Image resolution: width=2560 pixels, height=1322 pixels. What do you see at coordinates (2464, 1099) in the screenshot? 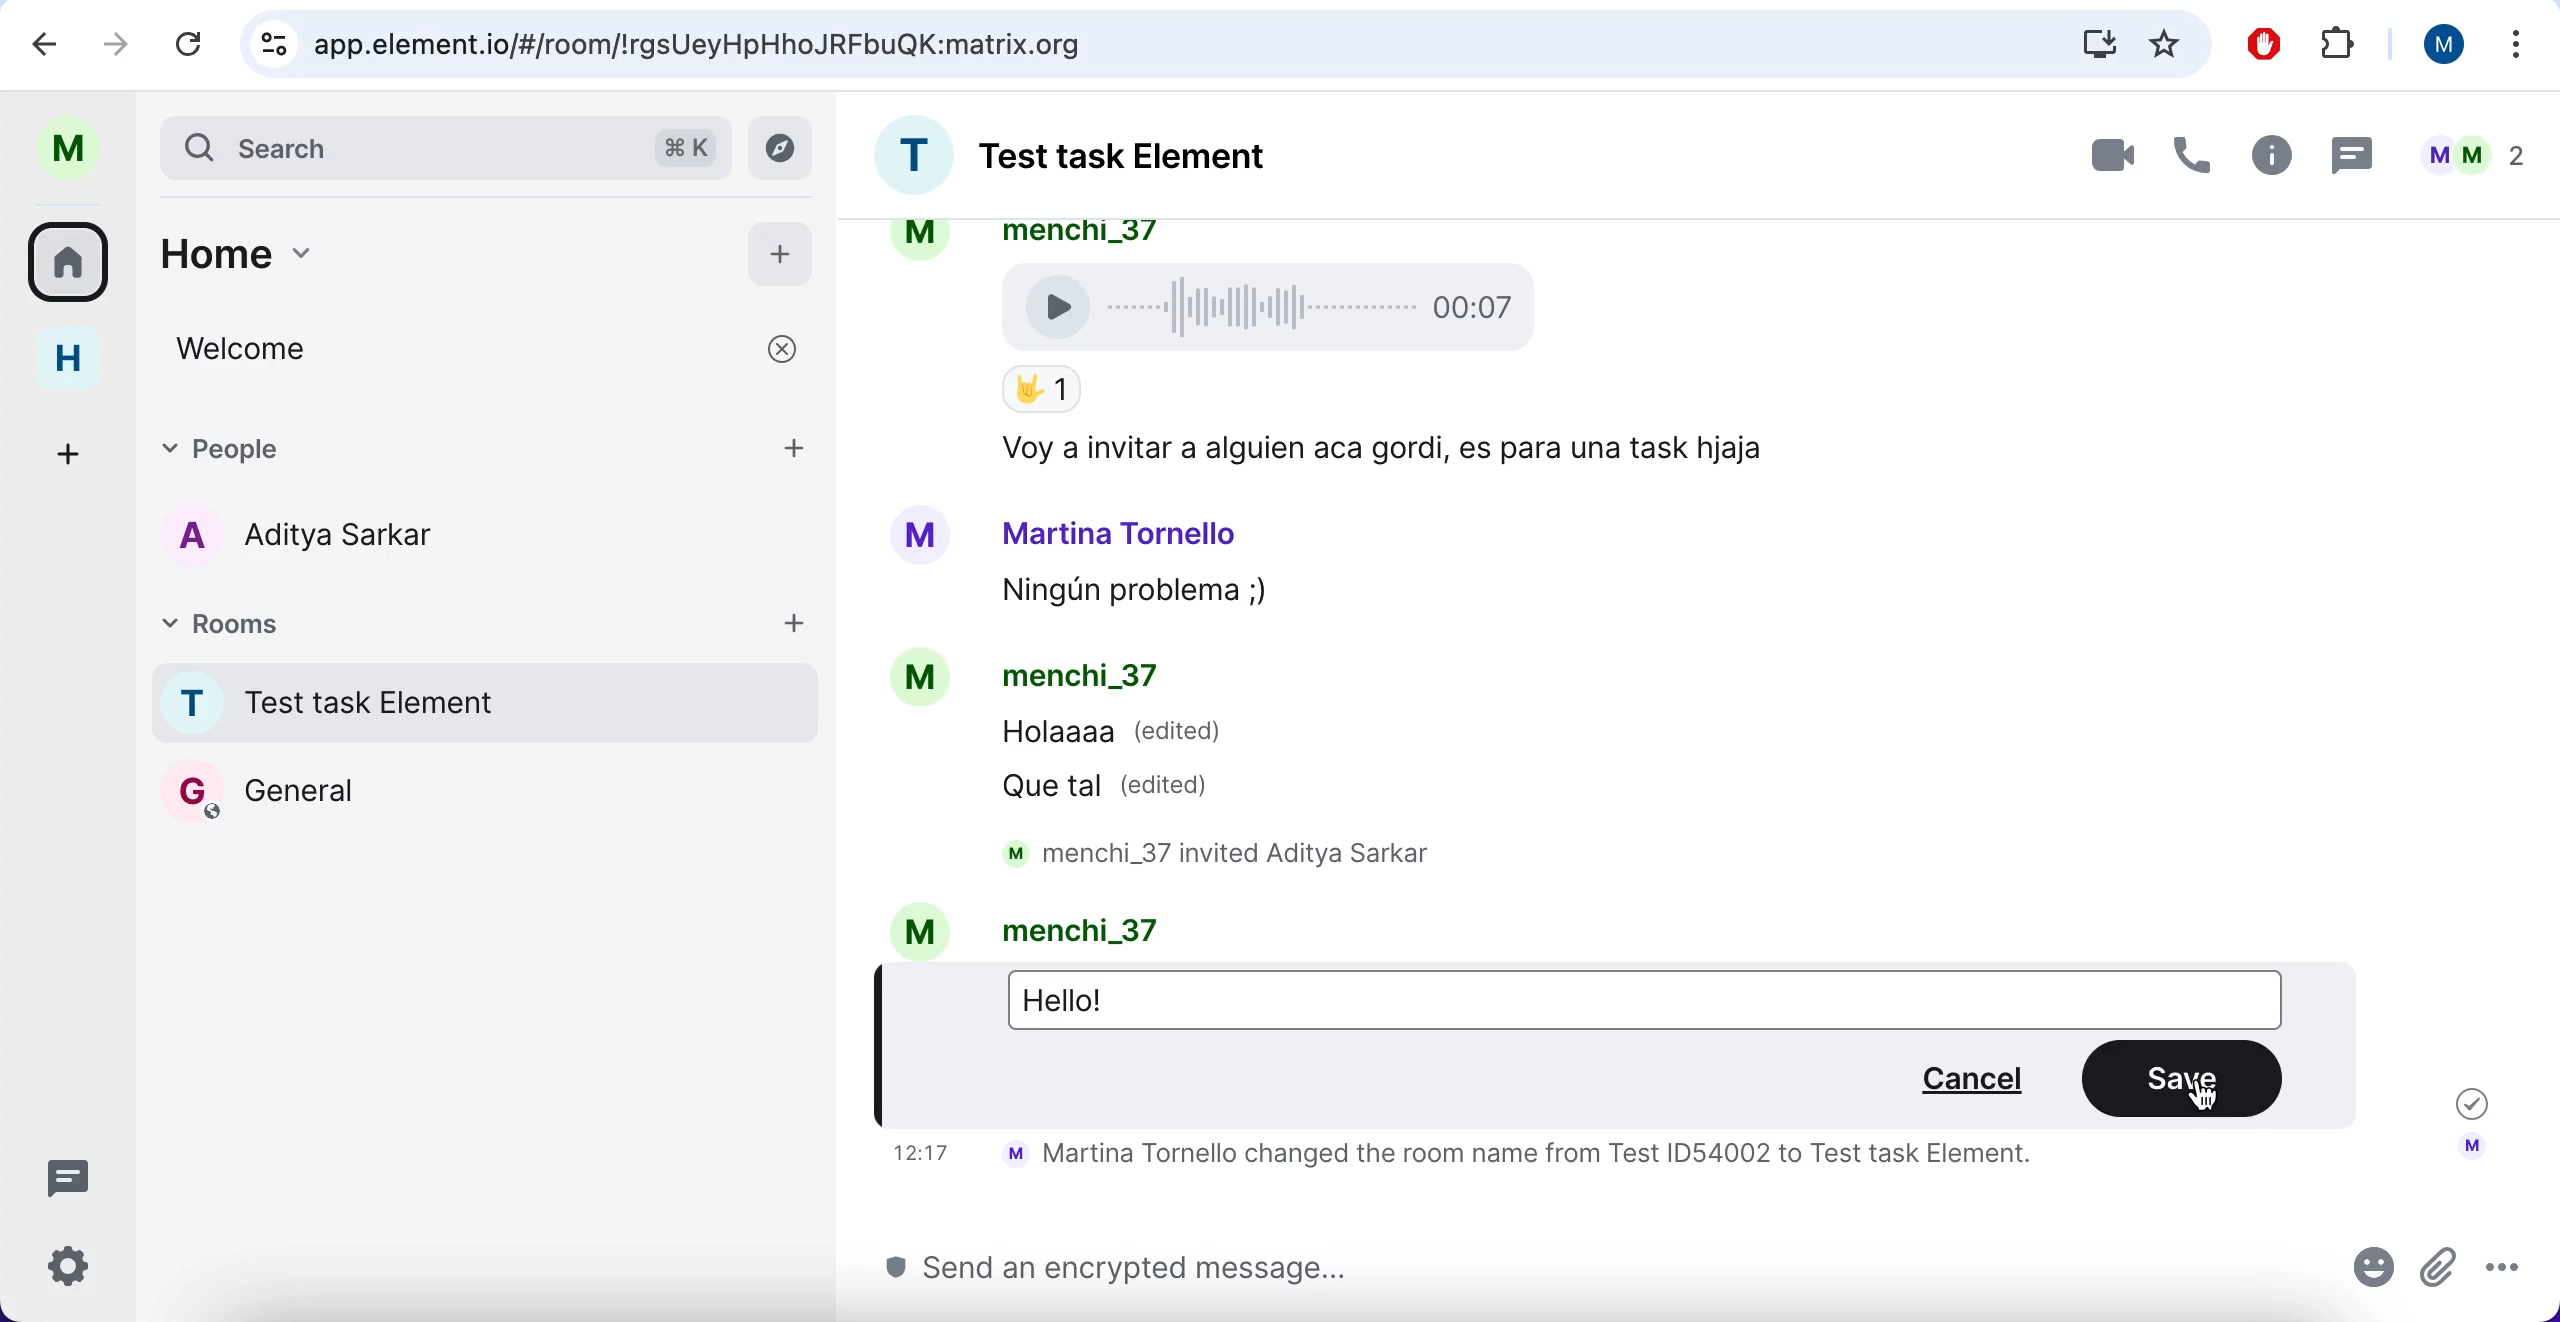
I see `message sent` at bounding box center [2464, 1099].